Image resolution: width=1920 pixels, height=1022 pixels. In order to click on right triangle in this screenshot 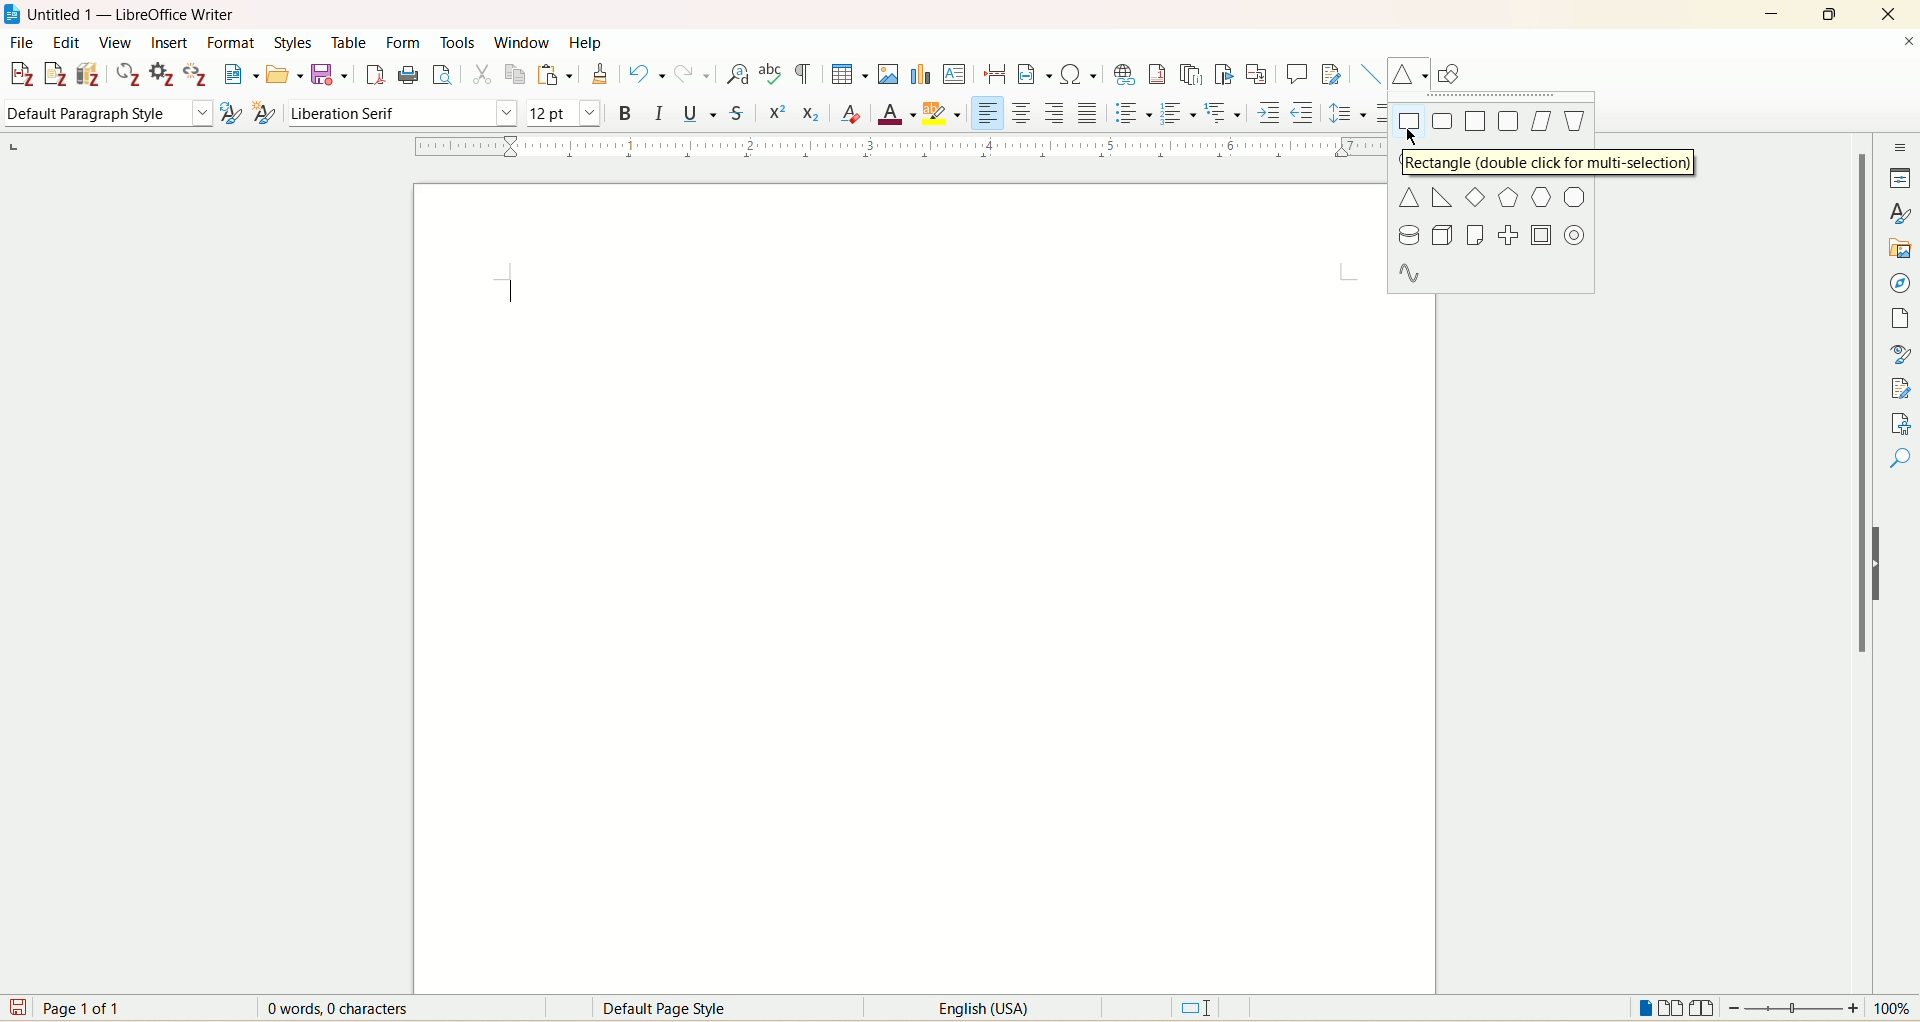, I will do `click(1444, 197)`.